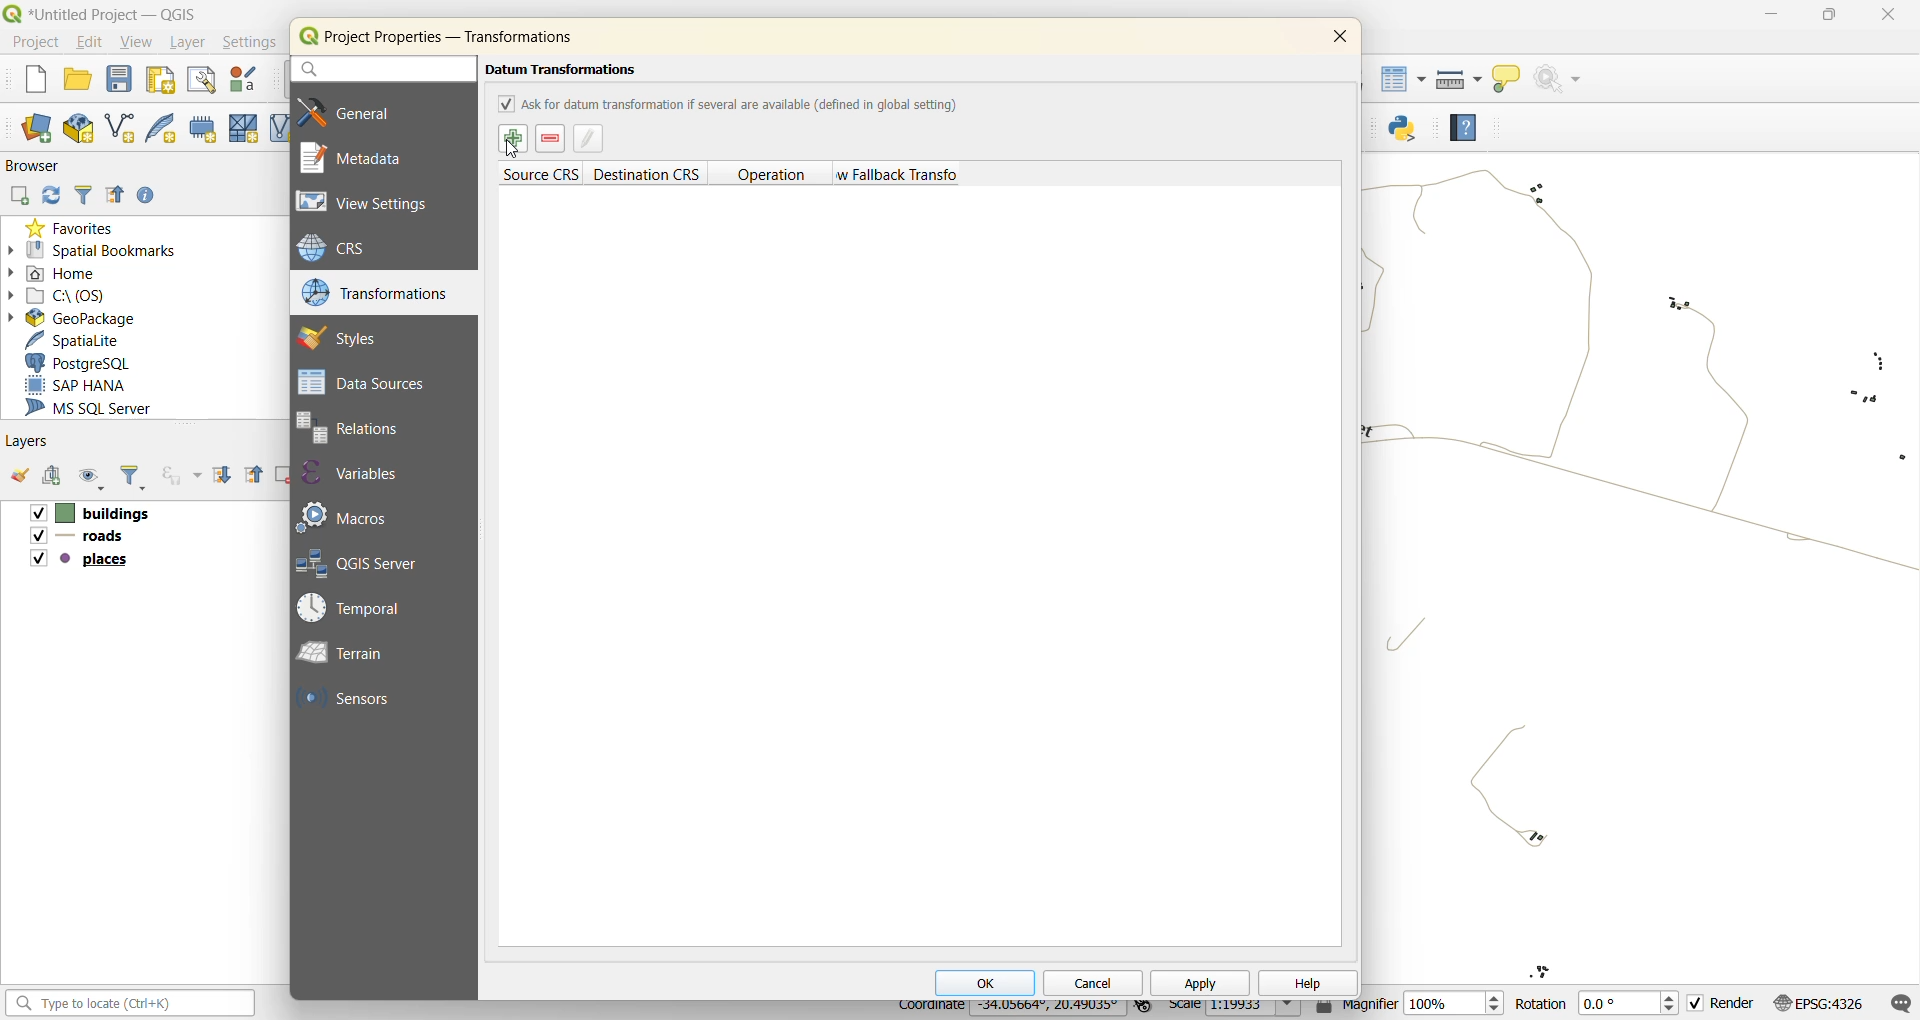 Image resolution: width=1920 pixels, height=1020 pixels. I want to click on toggle extents, so click(1150, 1008).